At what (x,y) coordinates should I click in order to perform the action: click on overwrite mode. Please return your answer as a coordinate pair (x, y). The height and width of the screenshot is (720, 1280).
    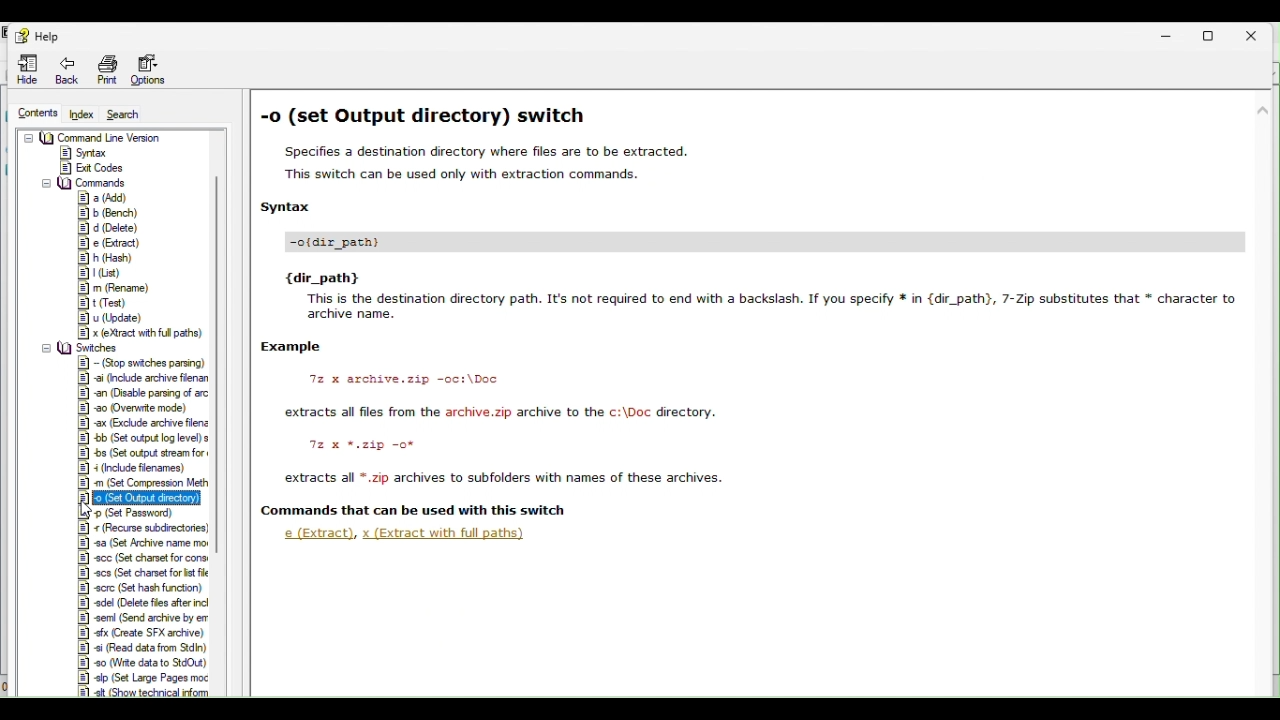
    Looking at the image, I should click on (135, 409).